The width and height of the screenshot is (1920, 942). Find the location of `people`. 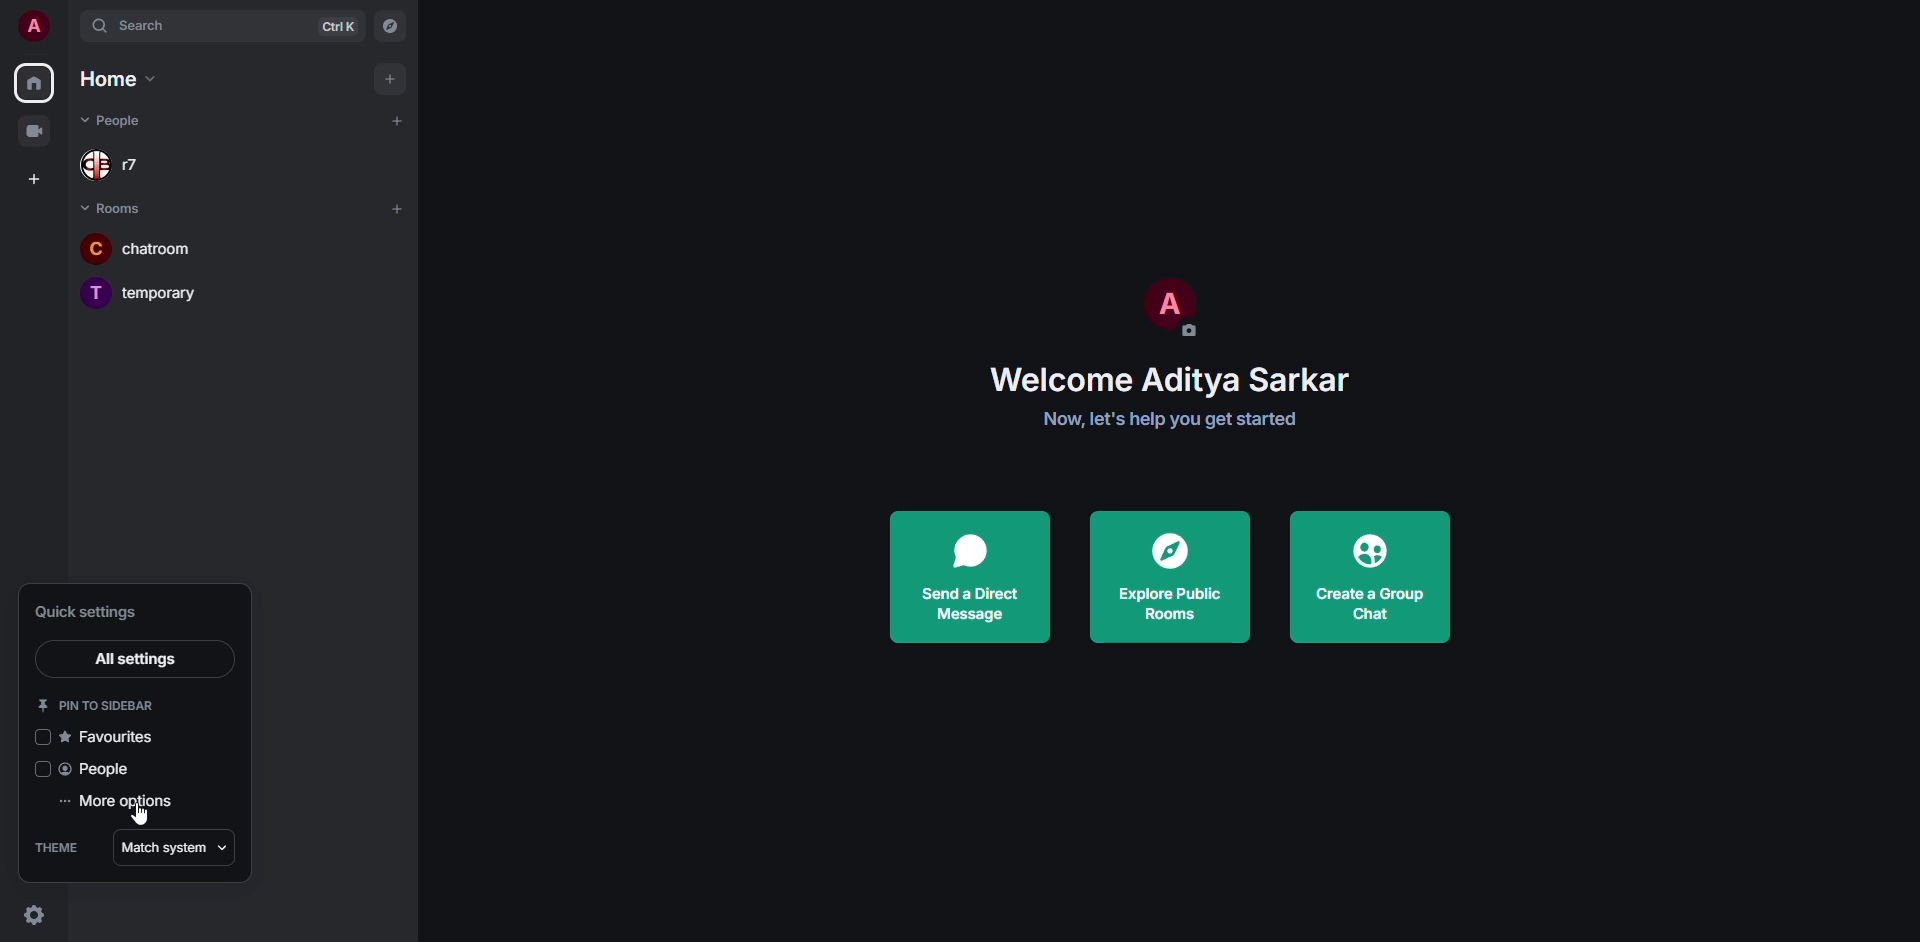

people is located at coordinates (127, 164).